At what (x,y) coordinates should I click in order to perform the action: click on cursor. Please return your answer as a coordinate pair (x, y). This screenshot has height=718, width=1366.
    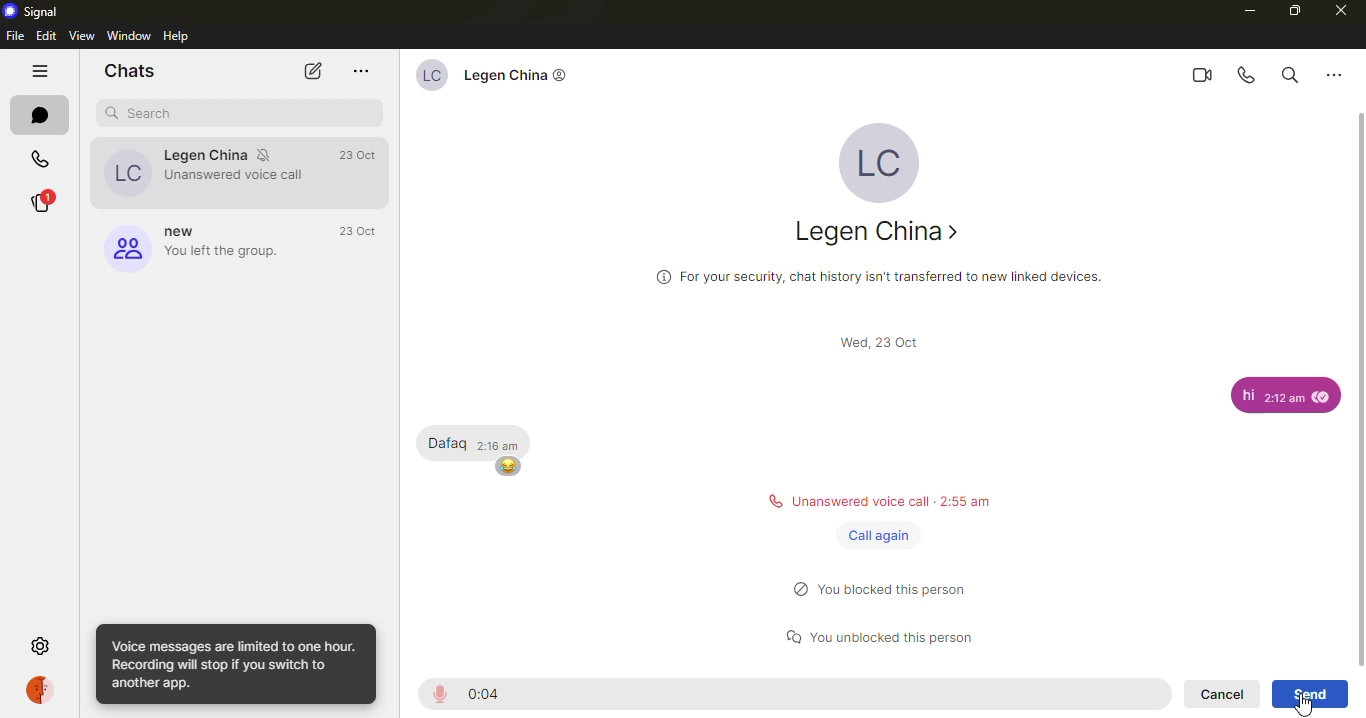
    Looking at the image, I should click on (1305, 703).